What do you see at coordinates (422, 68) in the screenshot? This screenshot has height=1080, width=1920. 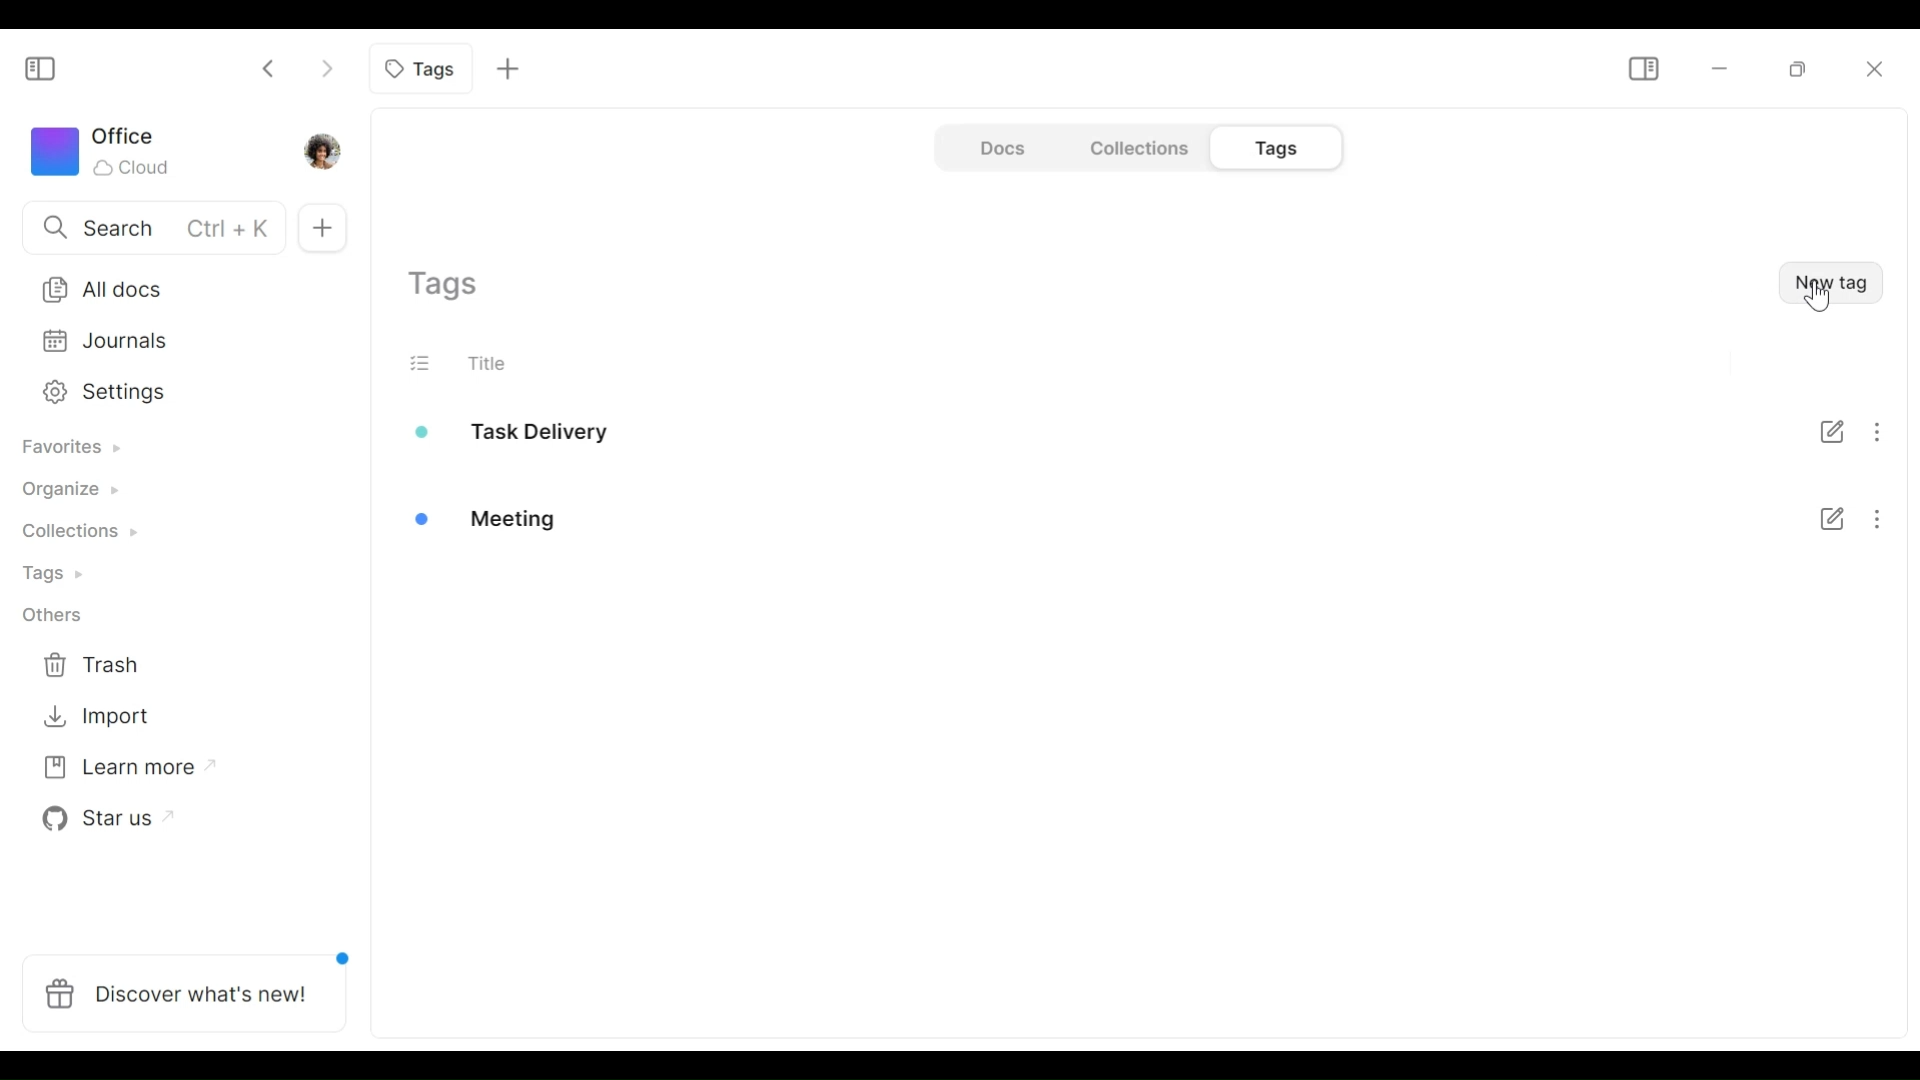 I see `Current tab` at bounding box center [422, 68].